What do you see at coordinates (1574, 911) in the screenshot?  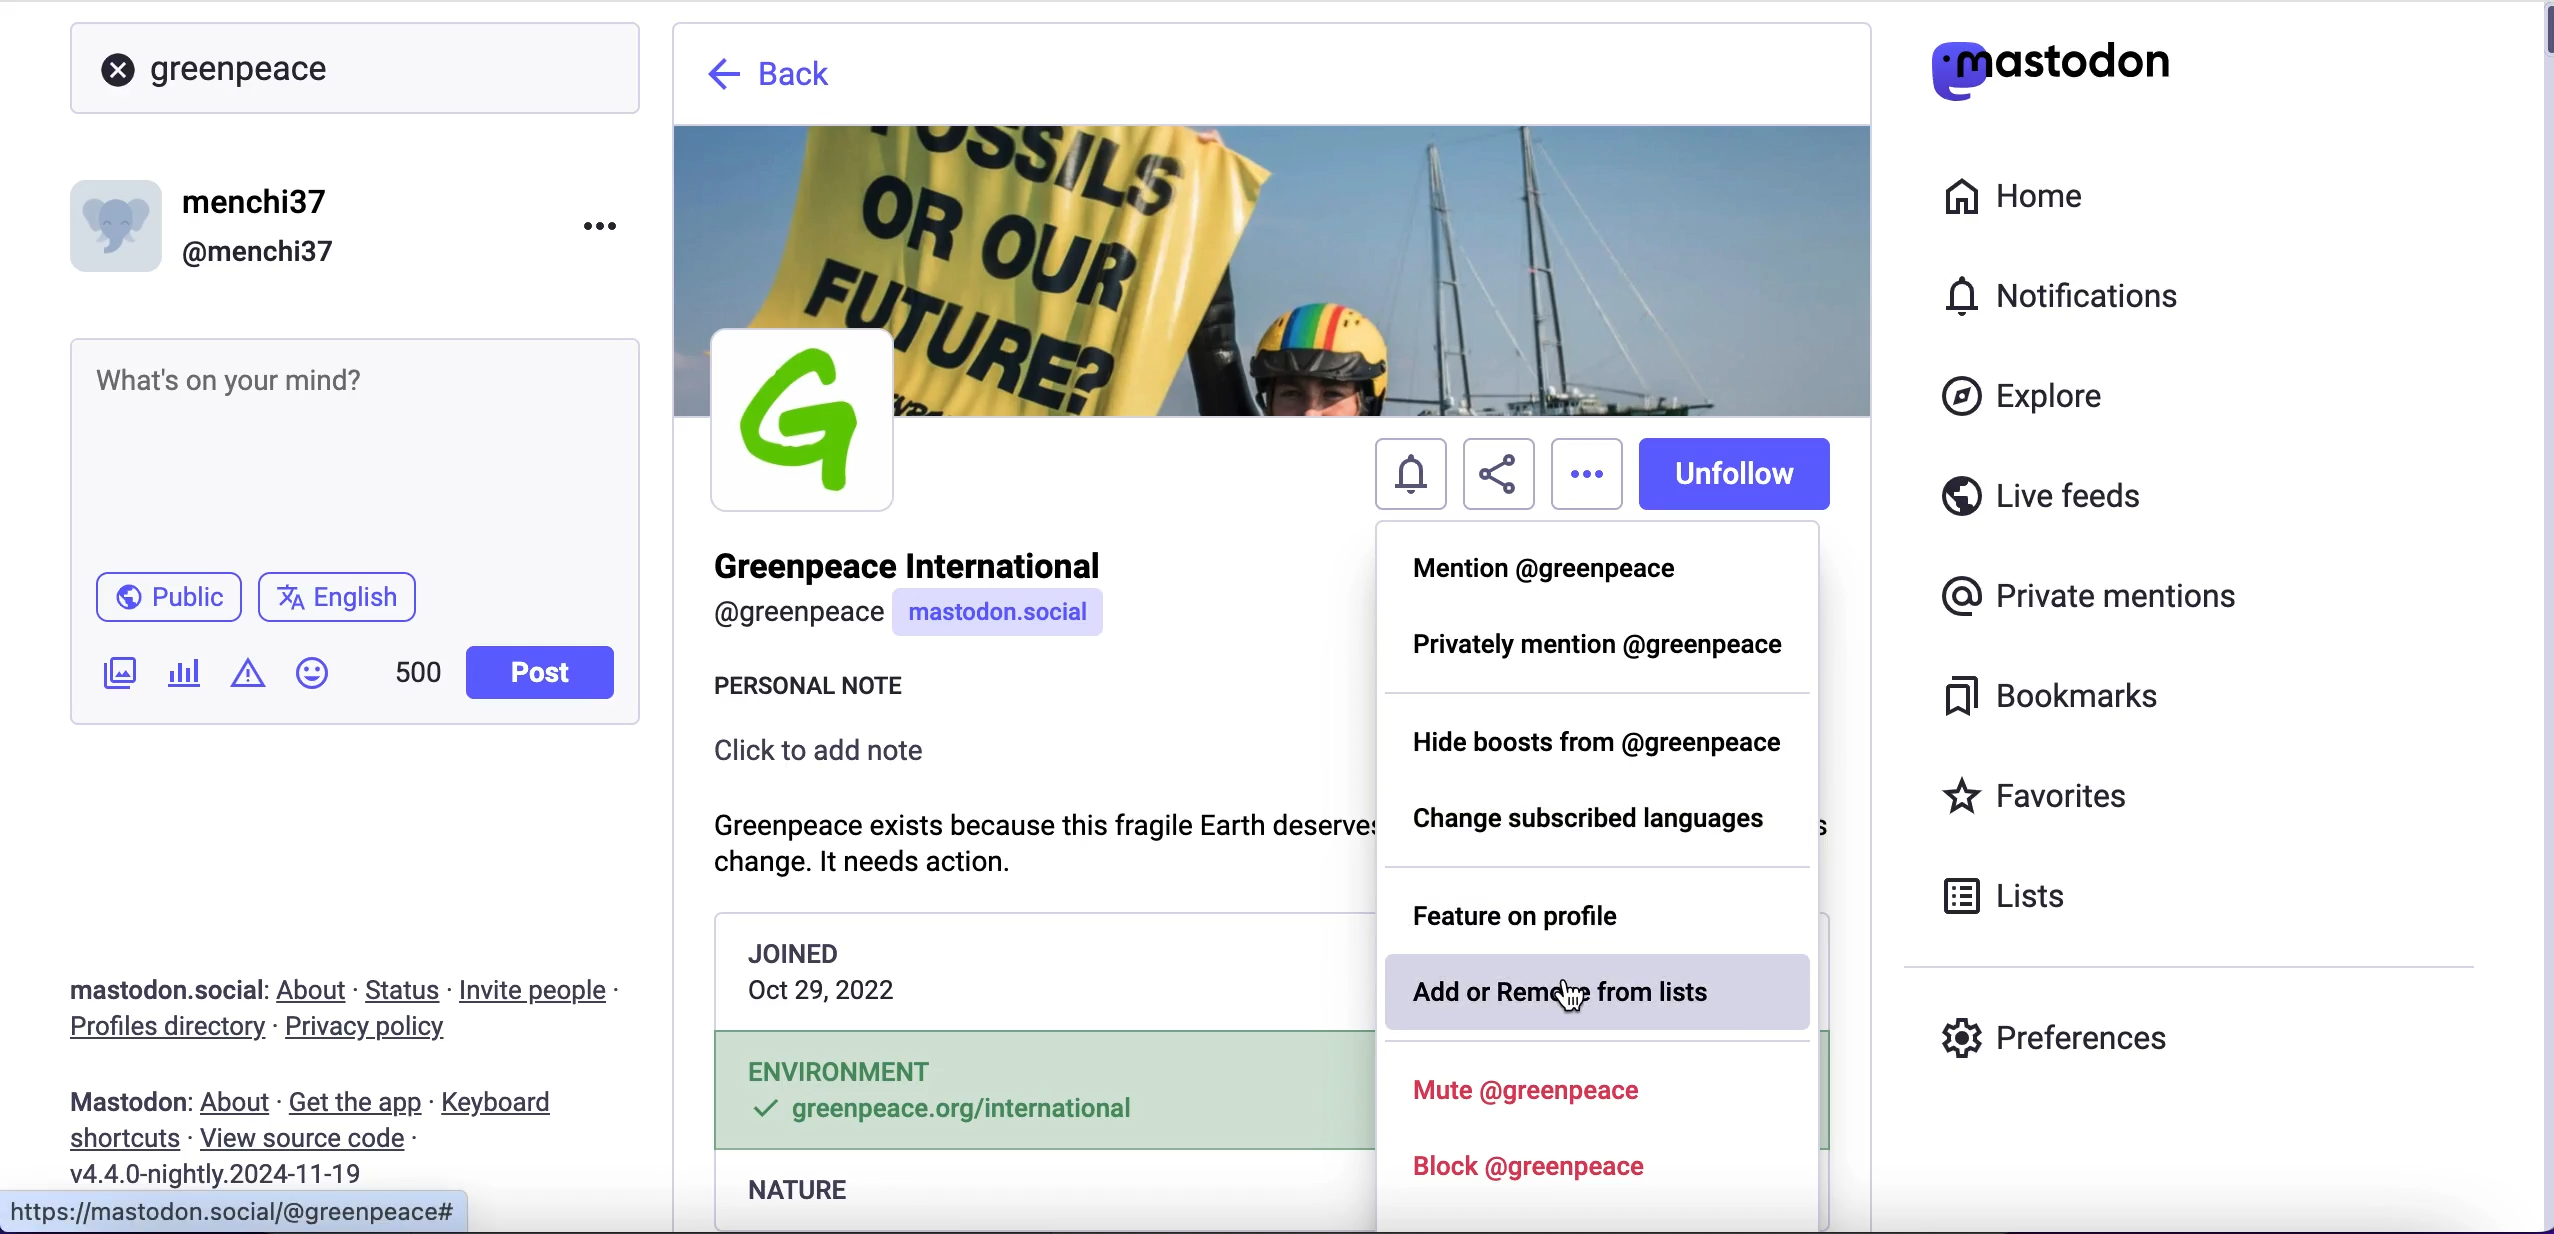 I see `feature on profile` at bounding box center [1574, 911].